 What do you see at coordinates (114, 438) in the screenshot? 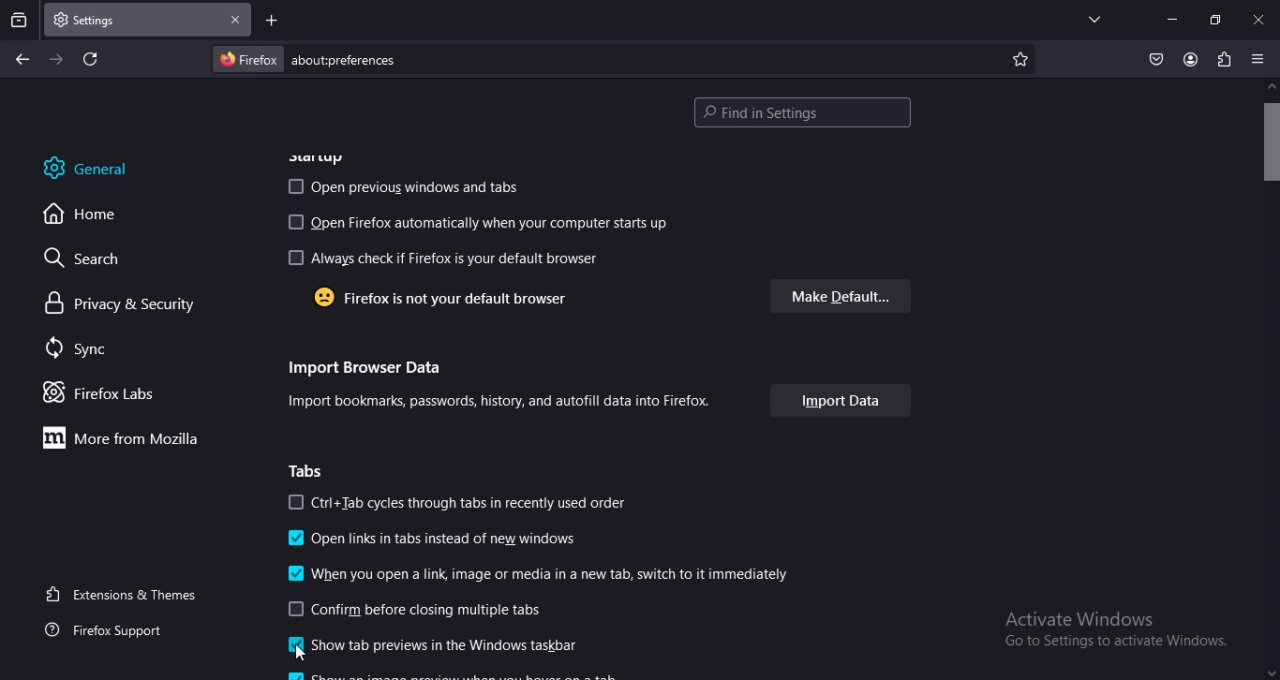
I see `more with firefox` at bounding box center [114, 438].